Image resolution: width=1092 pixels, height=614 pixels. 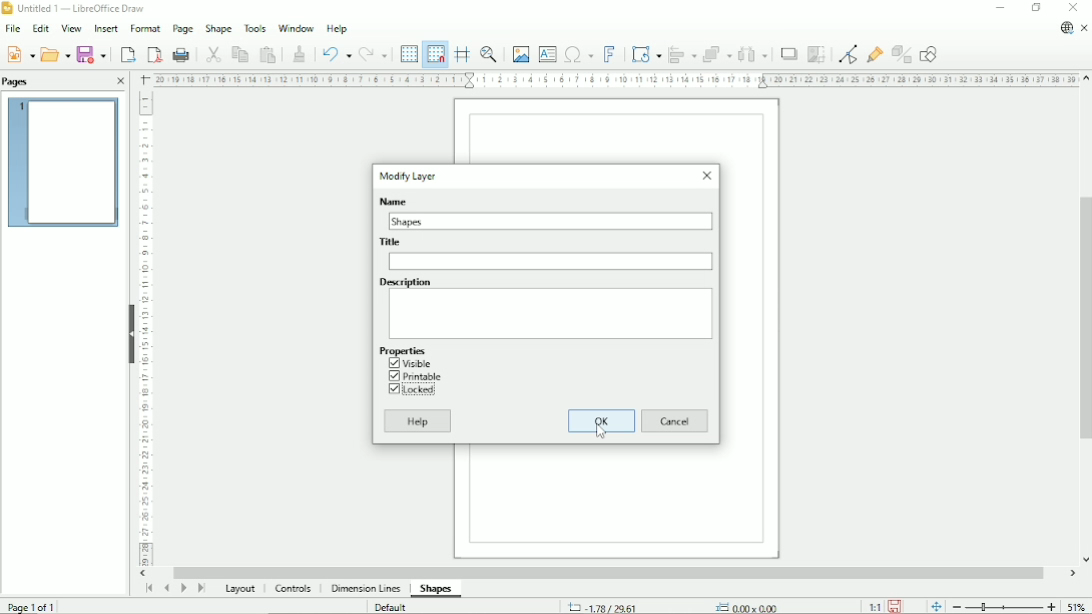 What do you see at coordinates (411, 221) in the screenshot?
I see `Shapes` at bounding box center [411, 221].